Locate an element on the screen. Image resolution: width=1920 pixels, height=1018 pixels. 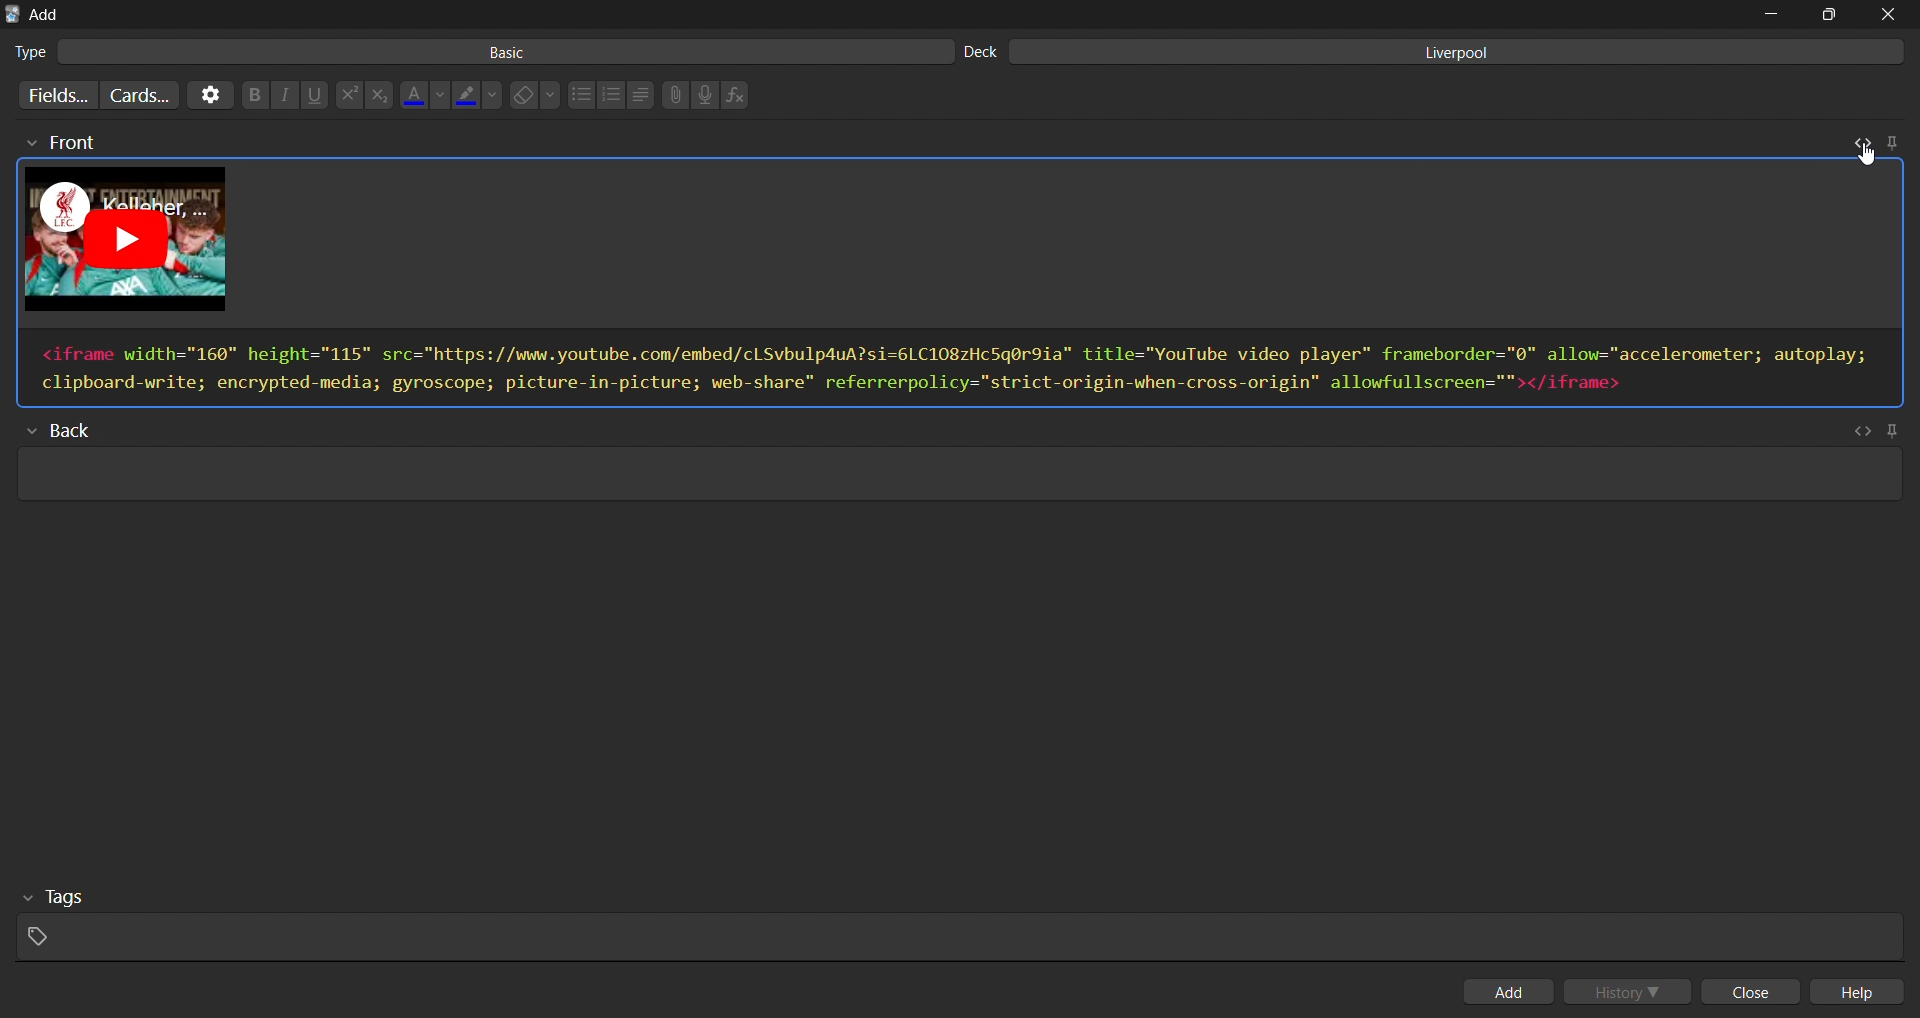
toggle html editor is located at coordinates (1858, 141).